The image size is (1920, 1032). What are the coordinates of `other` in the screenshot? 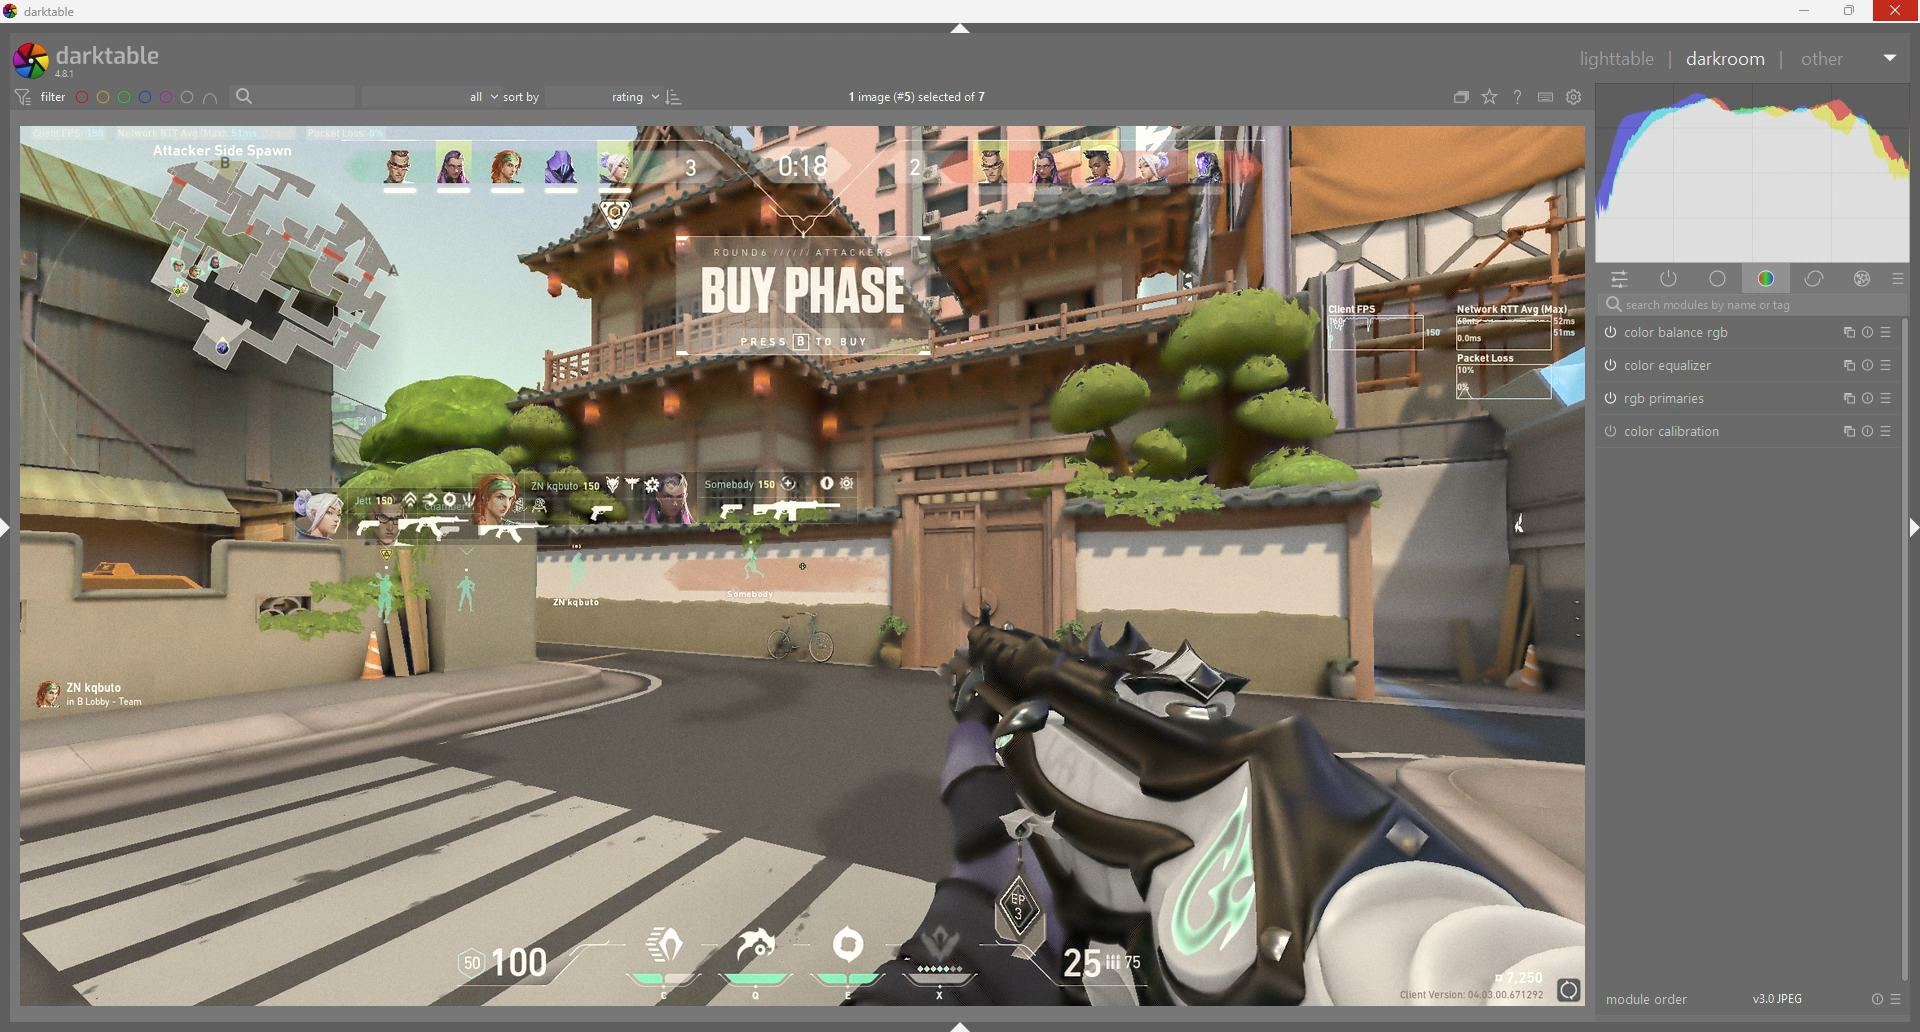 It's located at (1850, 59).